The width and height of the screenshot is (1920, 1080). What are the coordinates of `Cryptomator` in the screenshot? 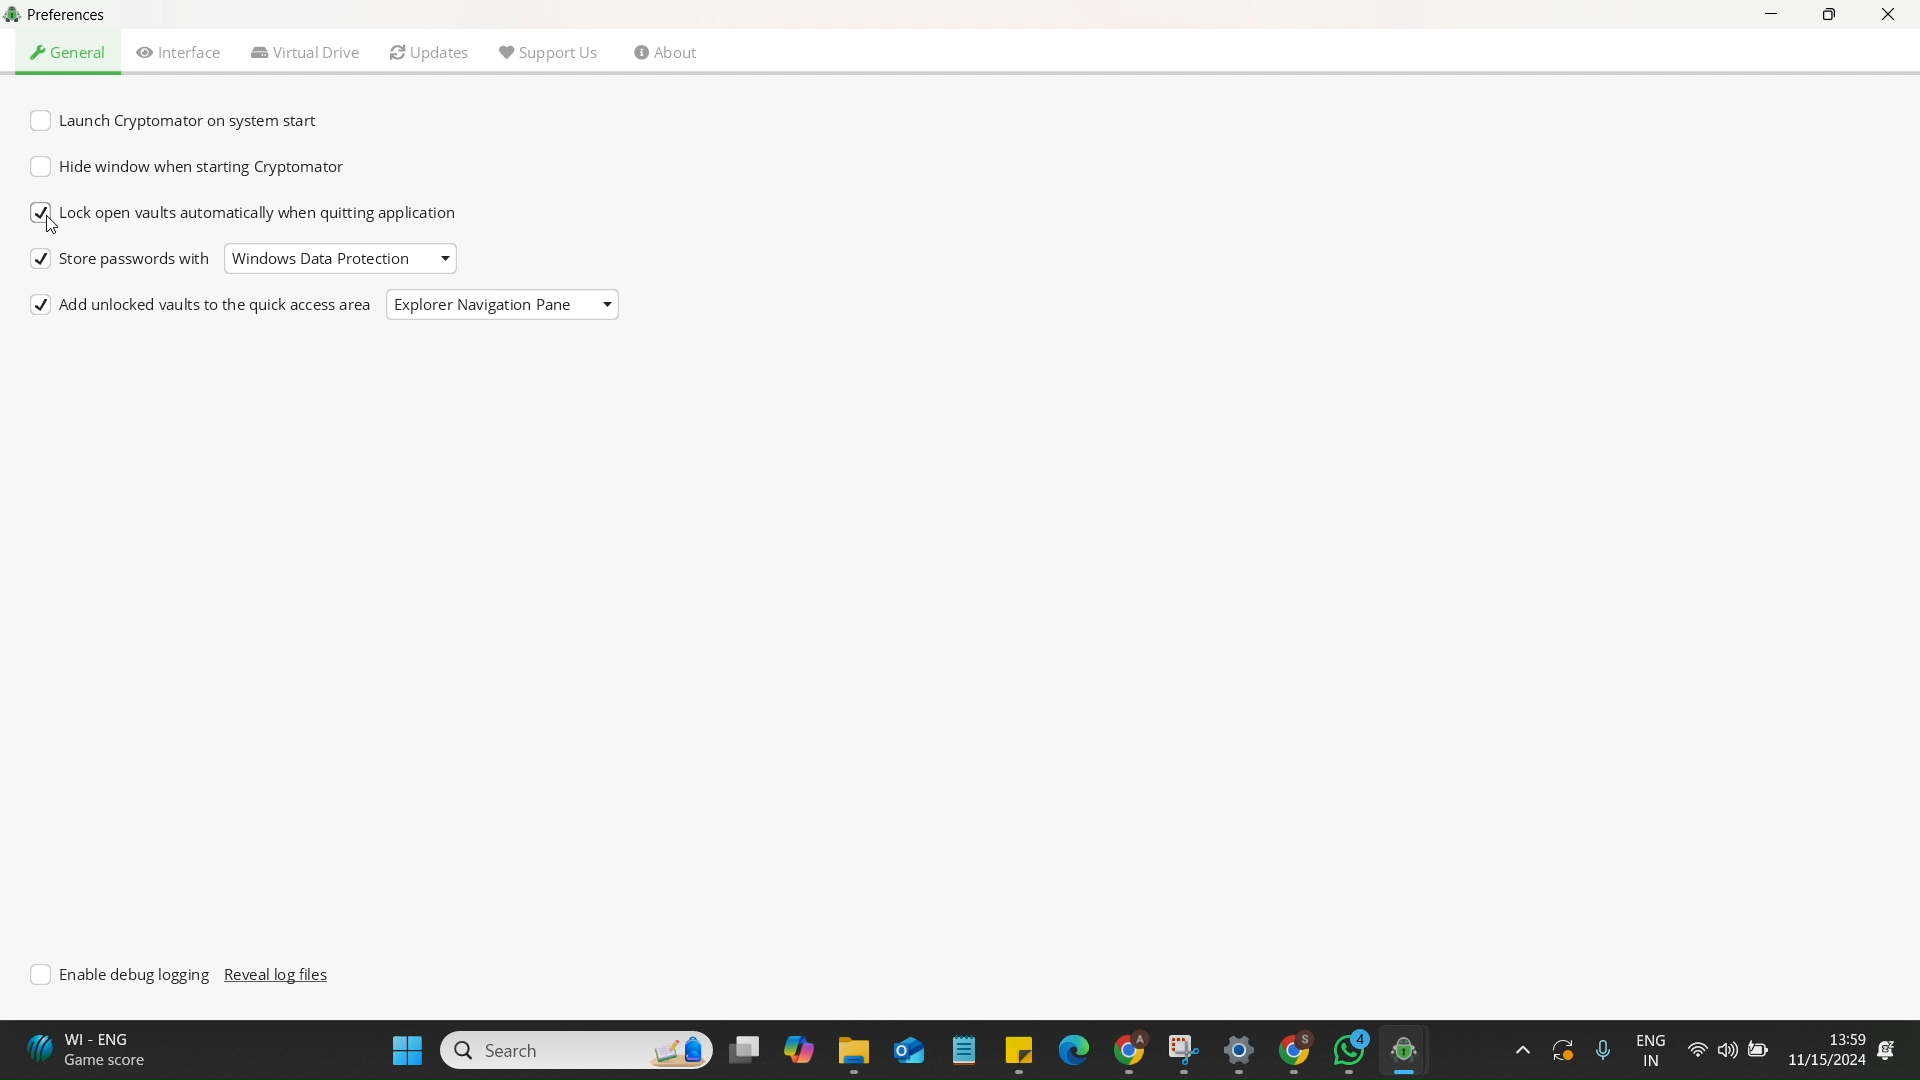 It's located at (1412, 1050).